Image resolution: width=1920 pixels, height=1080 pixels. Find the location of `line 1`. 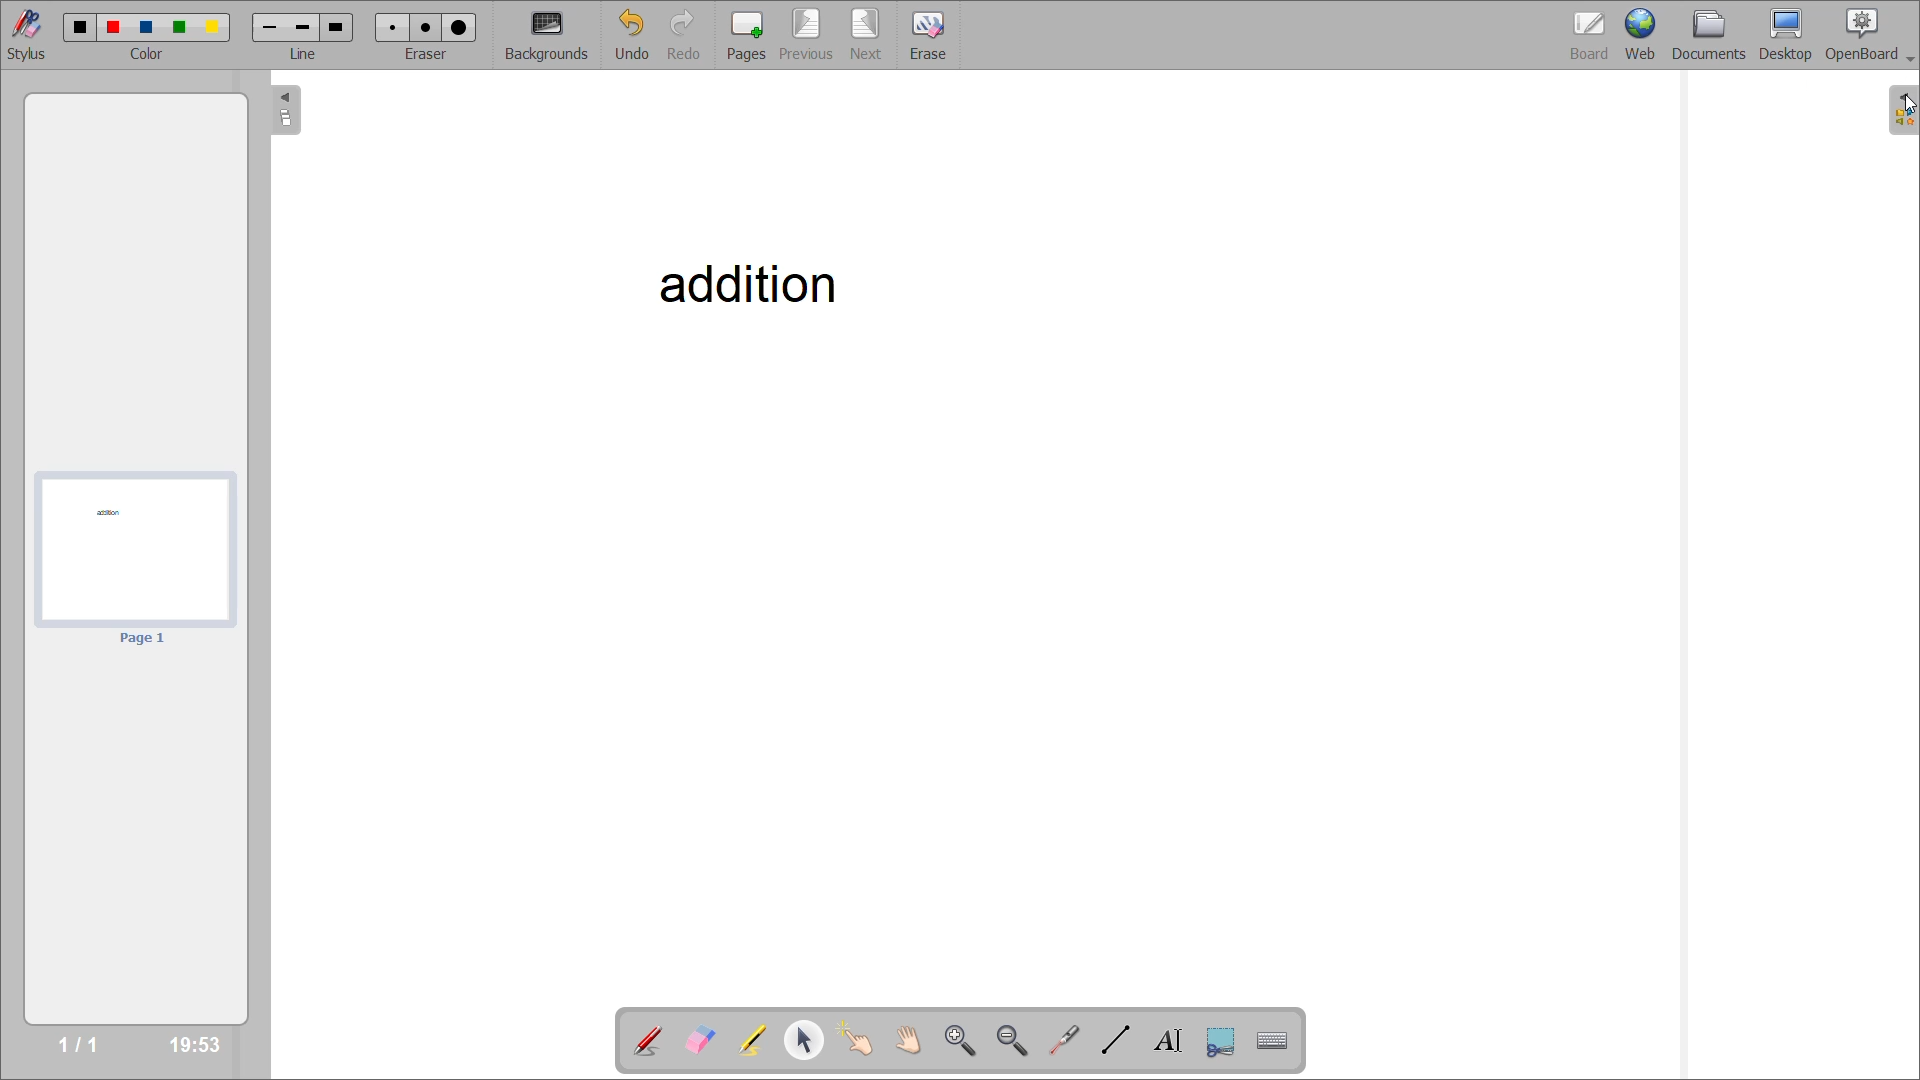

line 1 is located at coordinates (270, 28).